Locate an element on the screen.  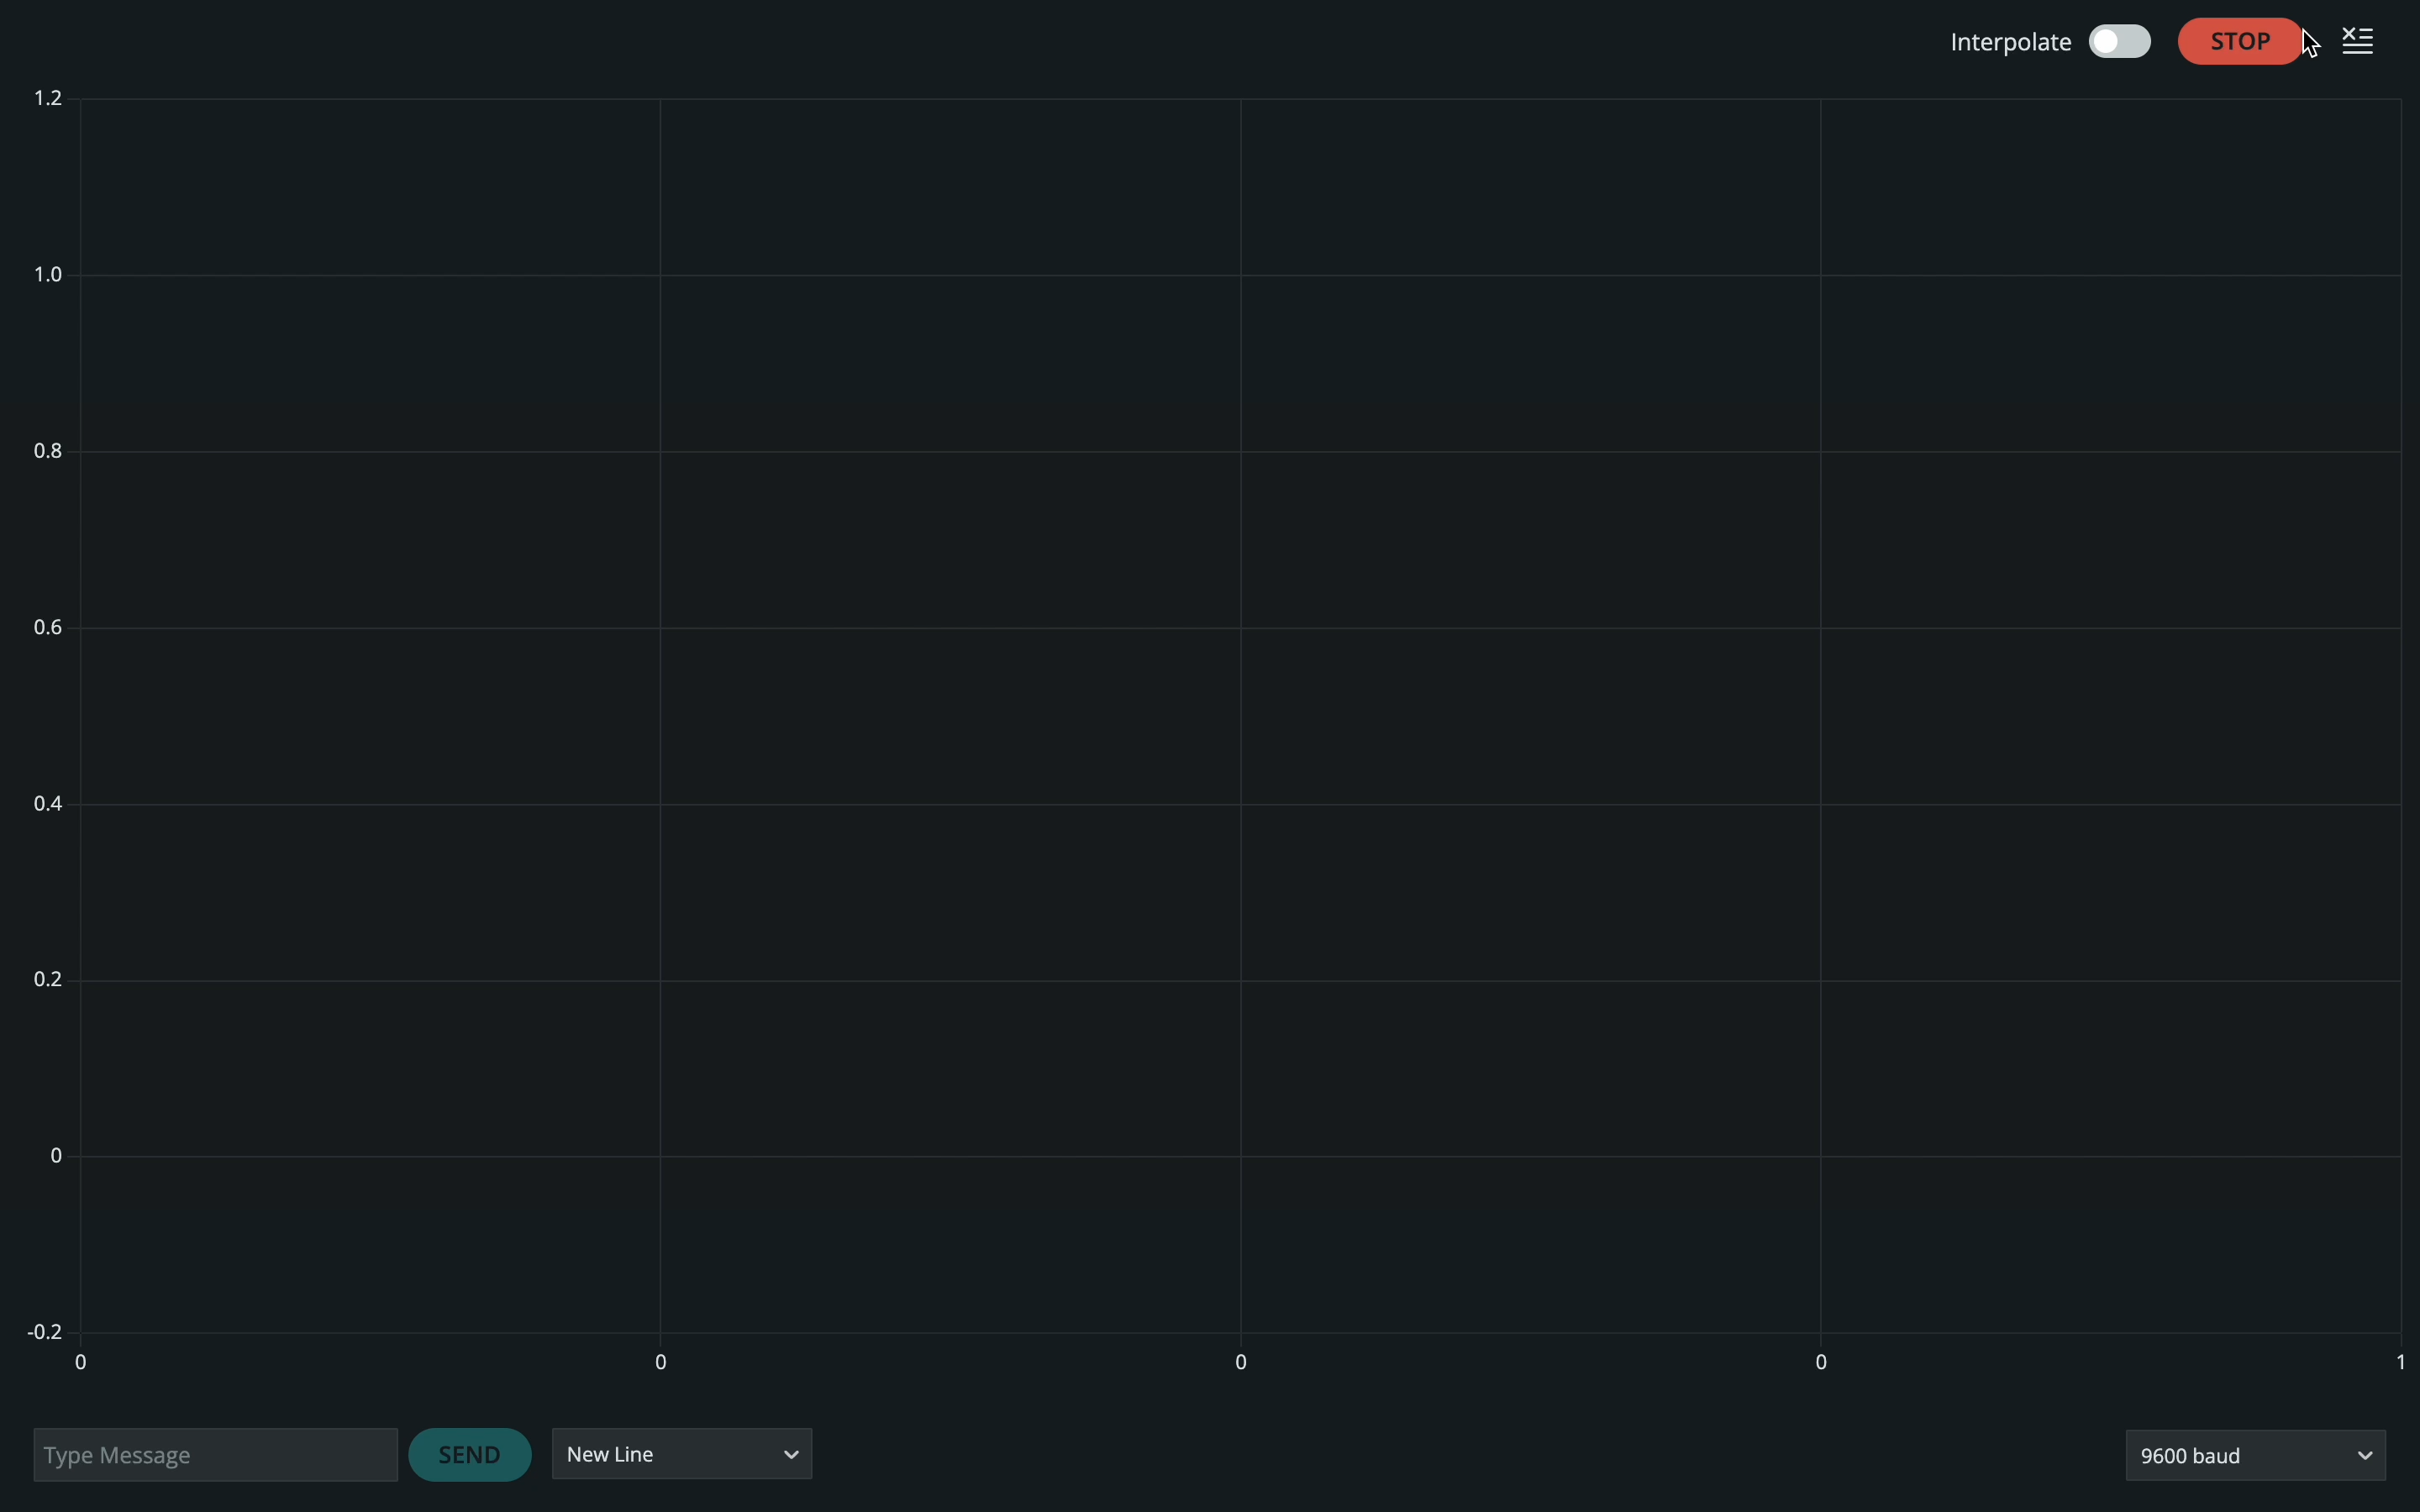
cursor is located at coordinates (2309, 44).